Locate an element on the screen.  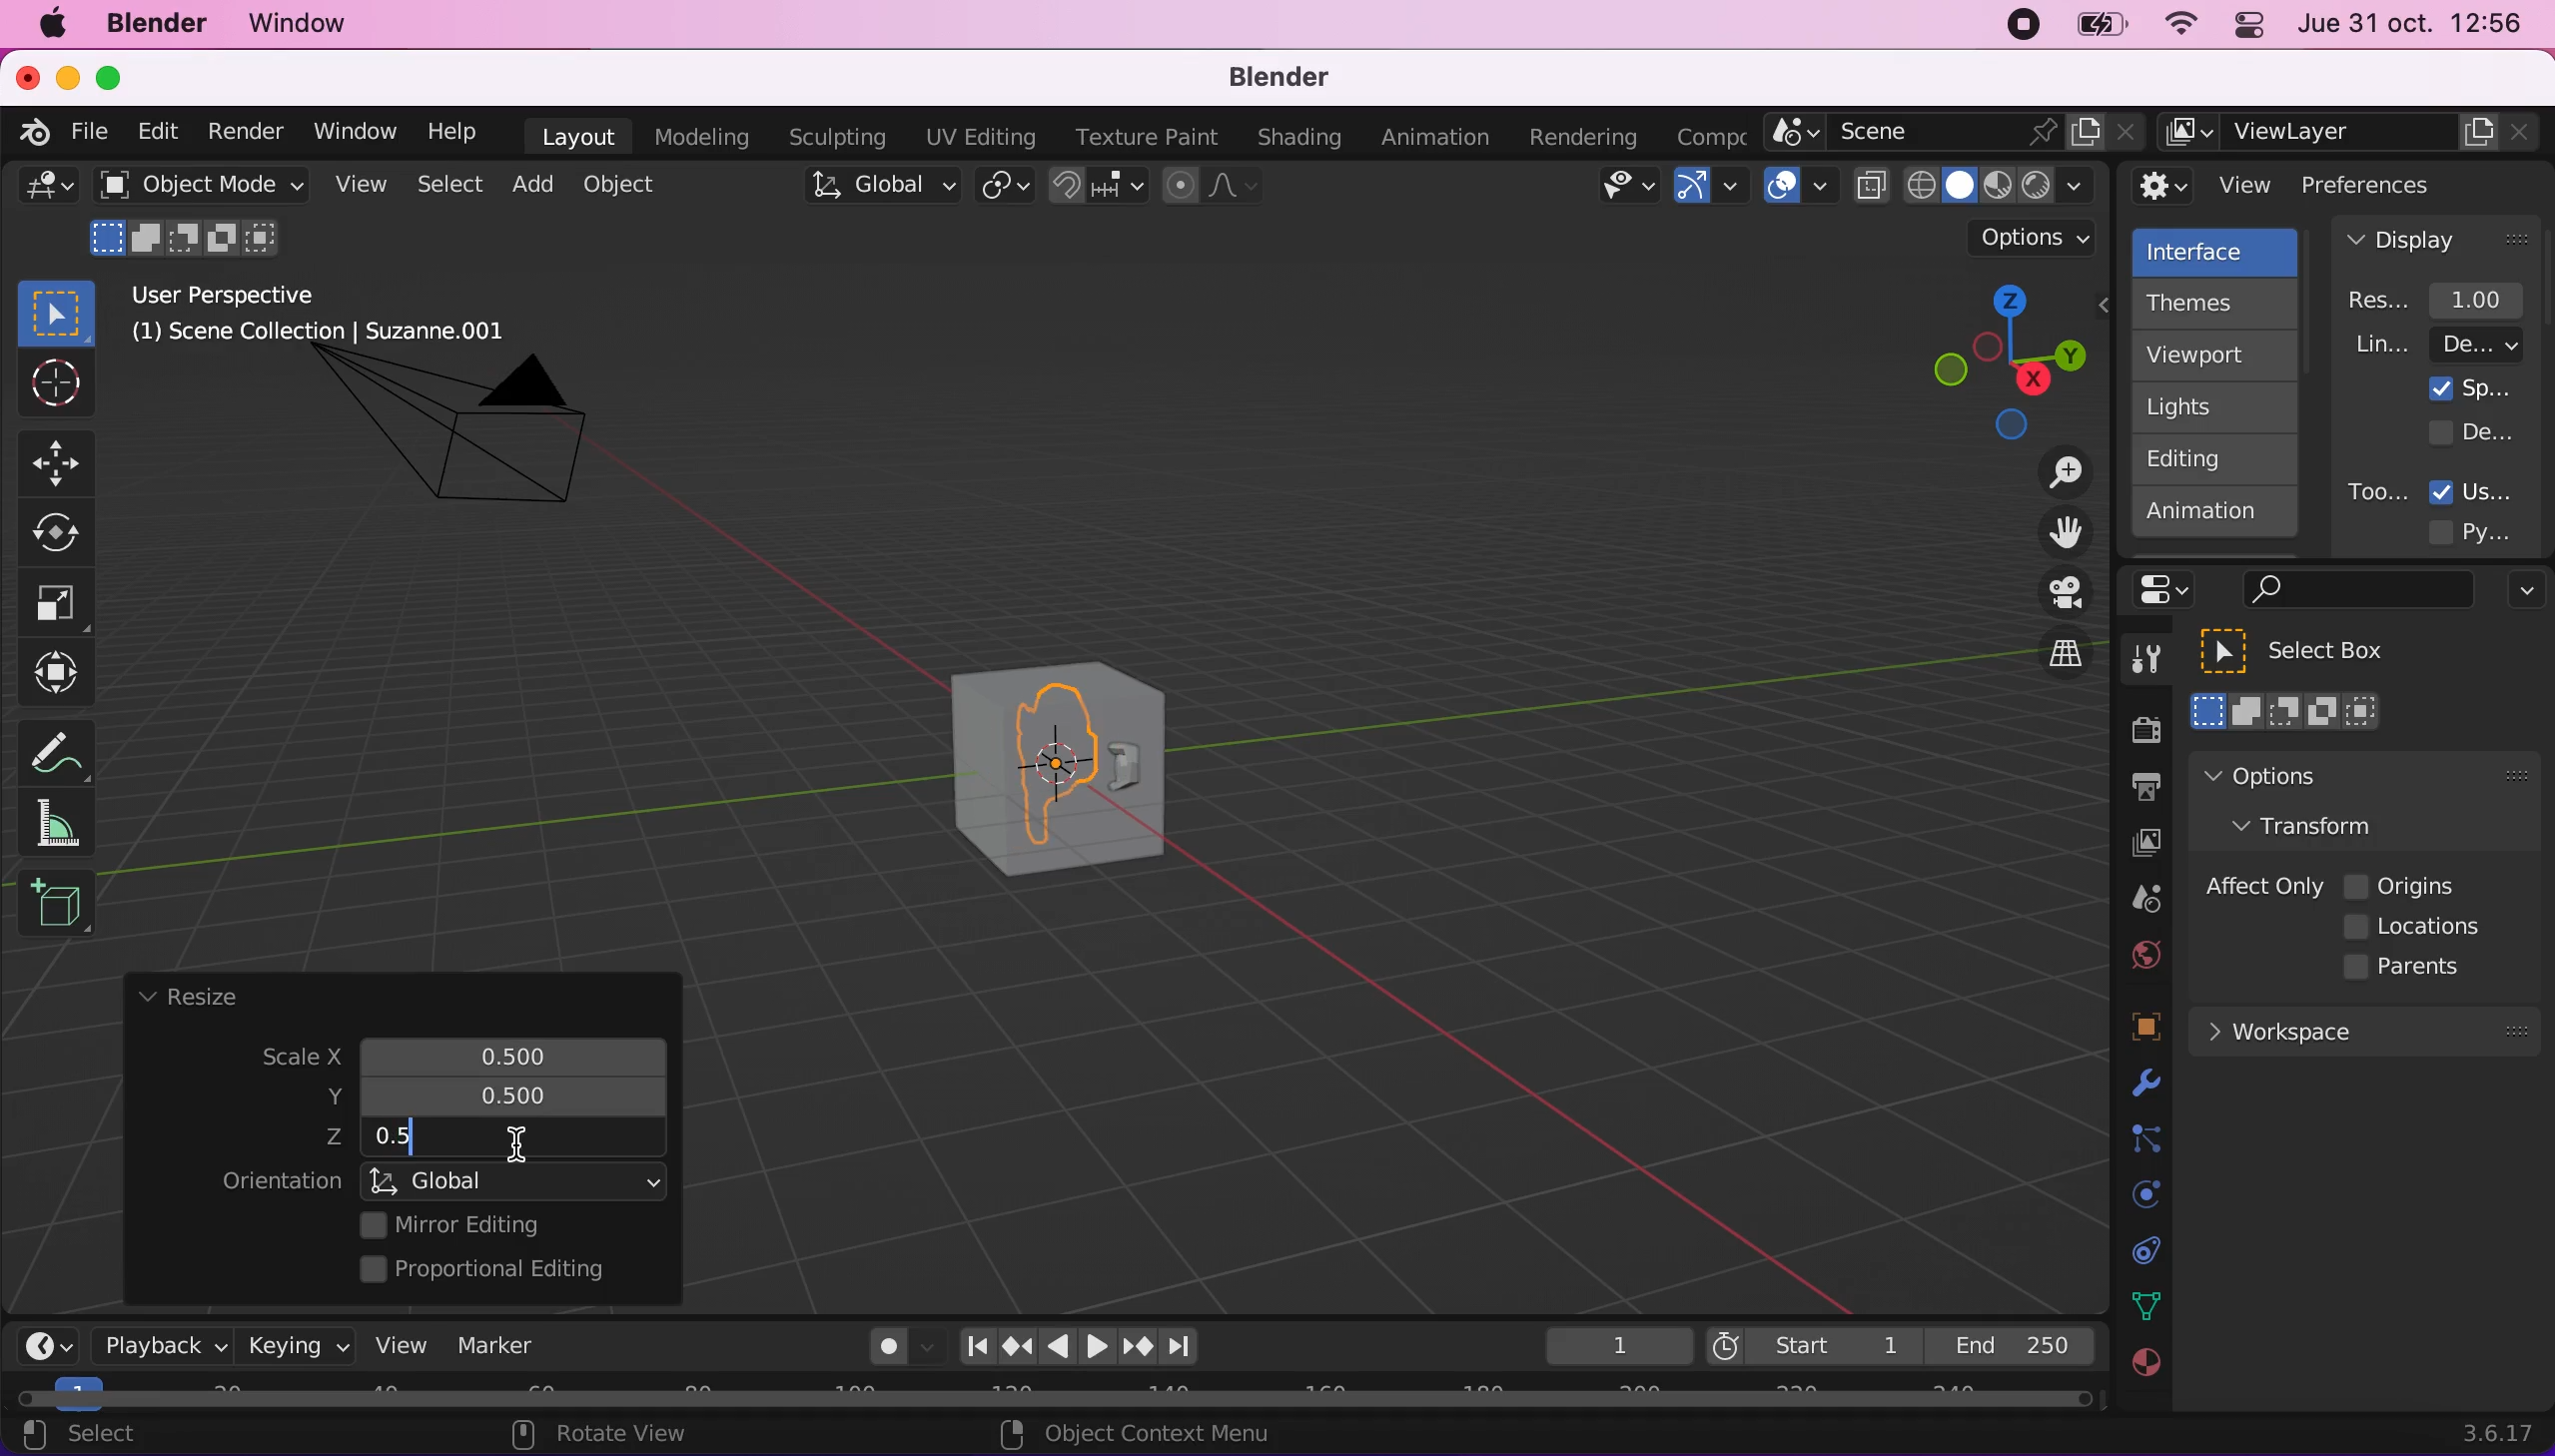
maximize is located at coordinates (120, 77).